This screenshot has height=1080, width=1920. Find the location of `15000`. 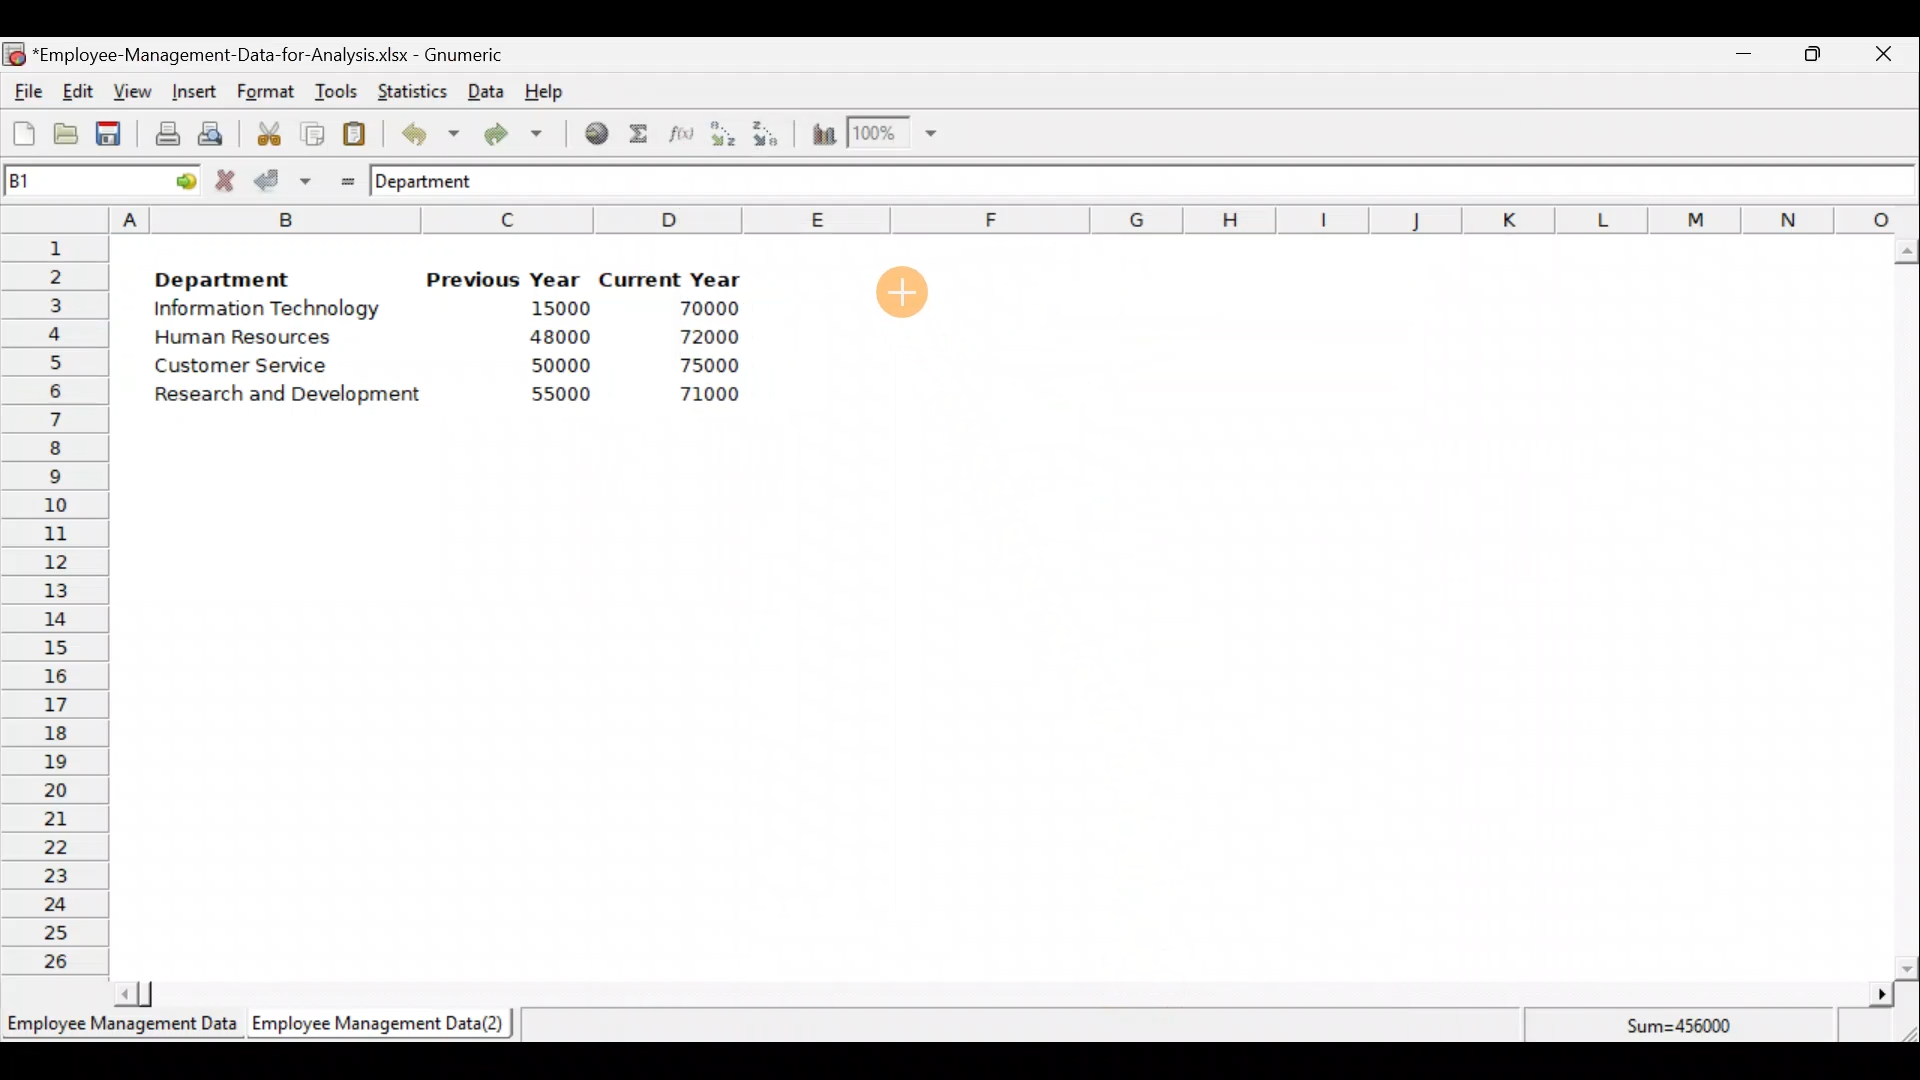

15000 is located at coordinates (553, 307).